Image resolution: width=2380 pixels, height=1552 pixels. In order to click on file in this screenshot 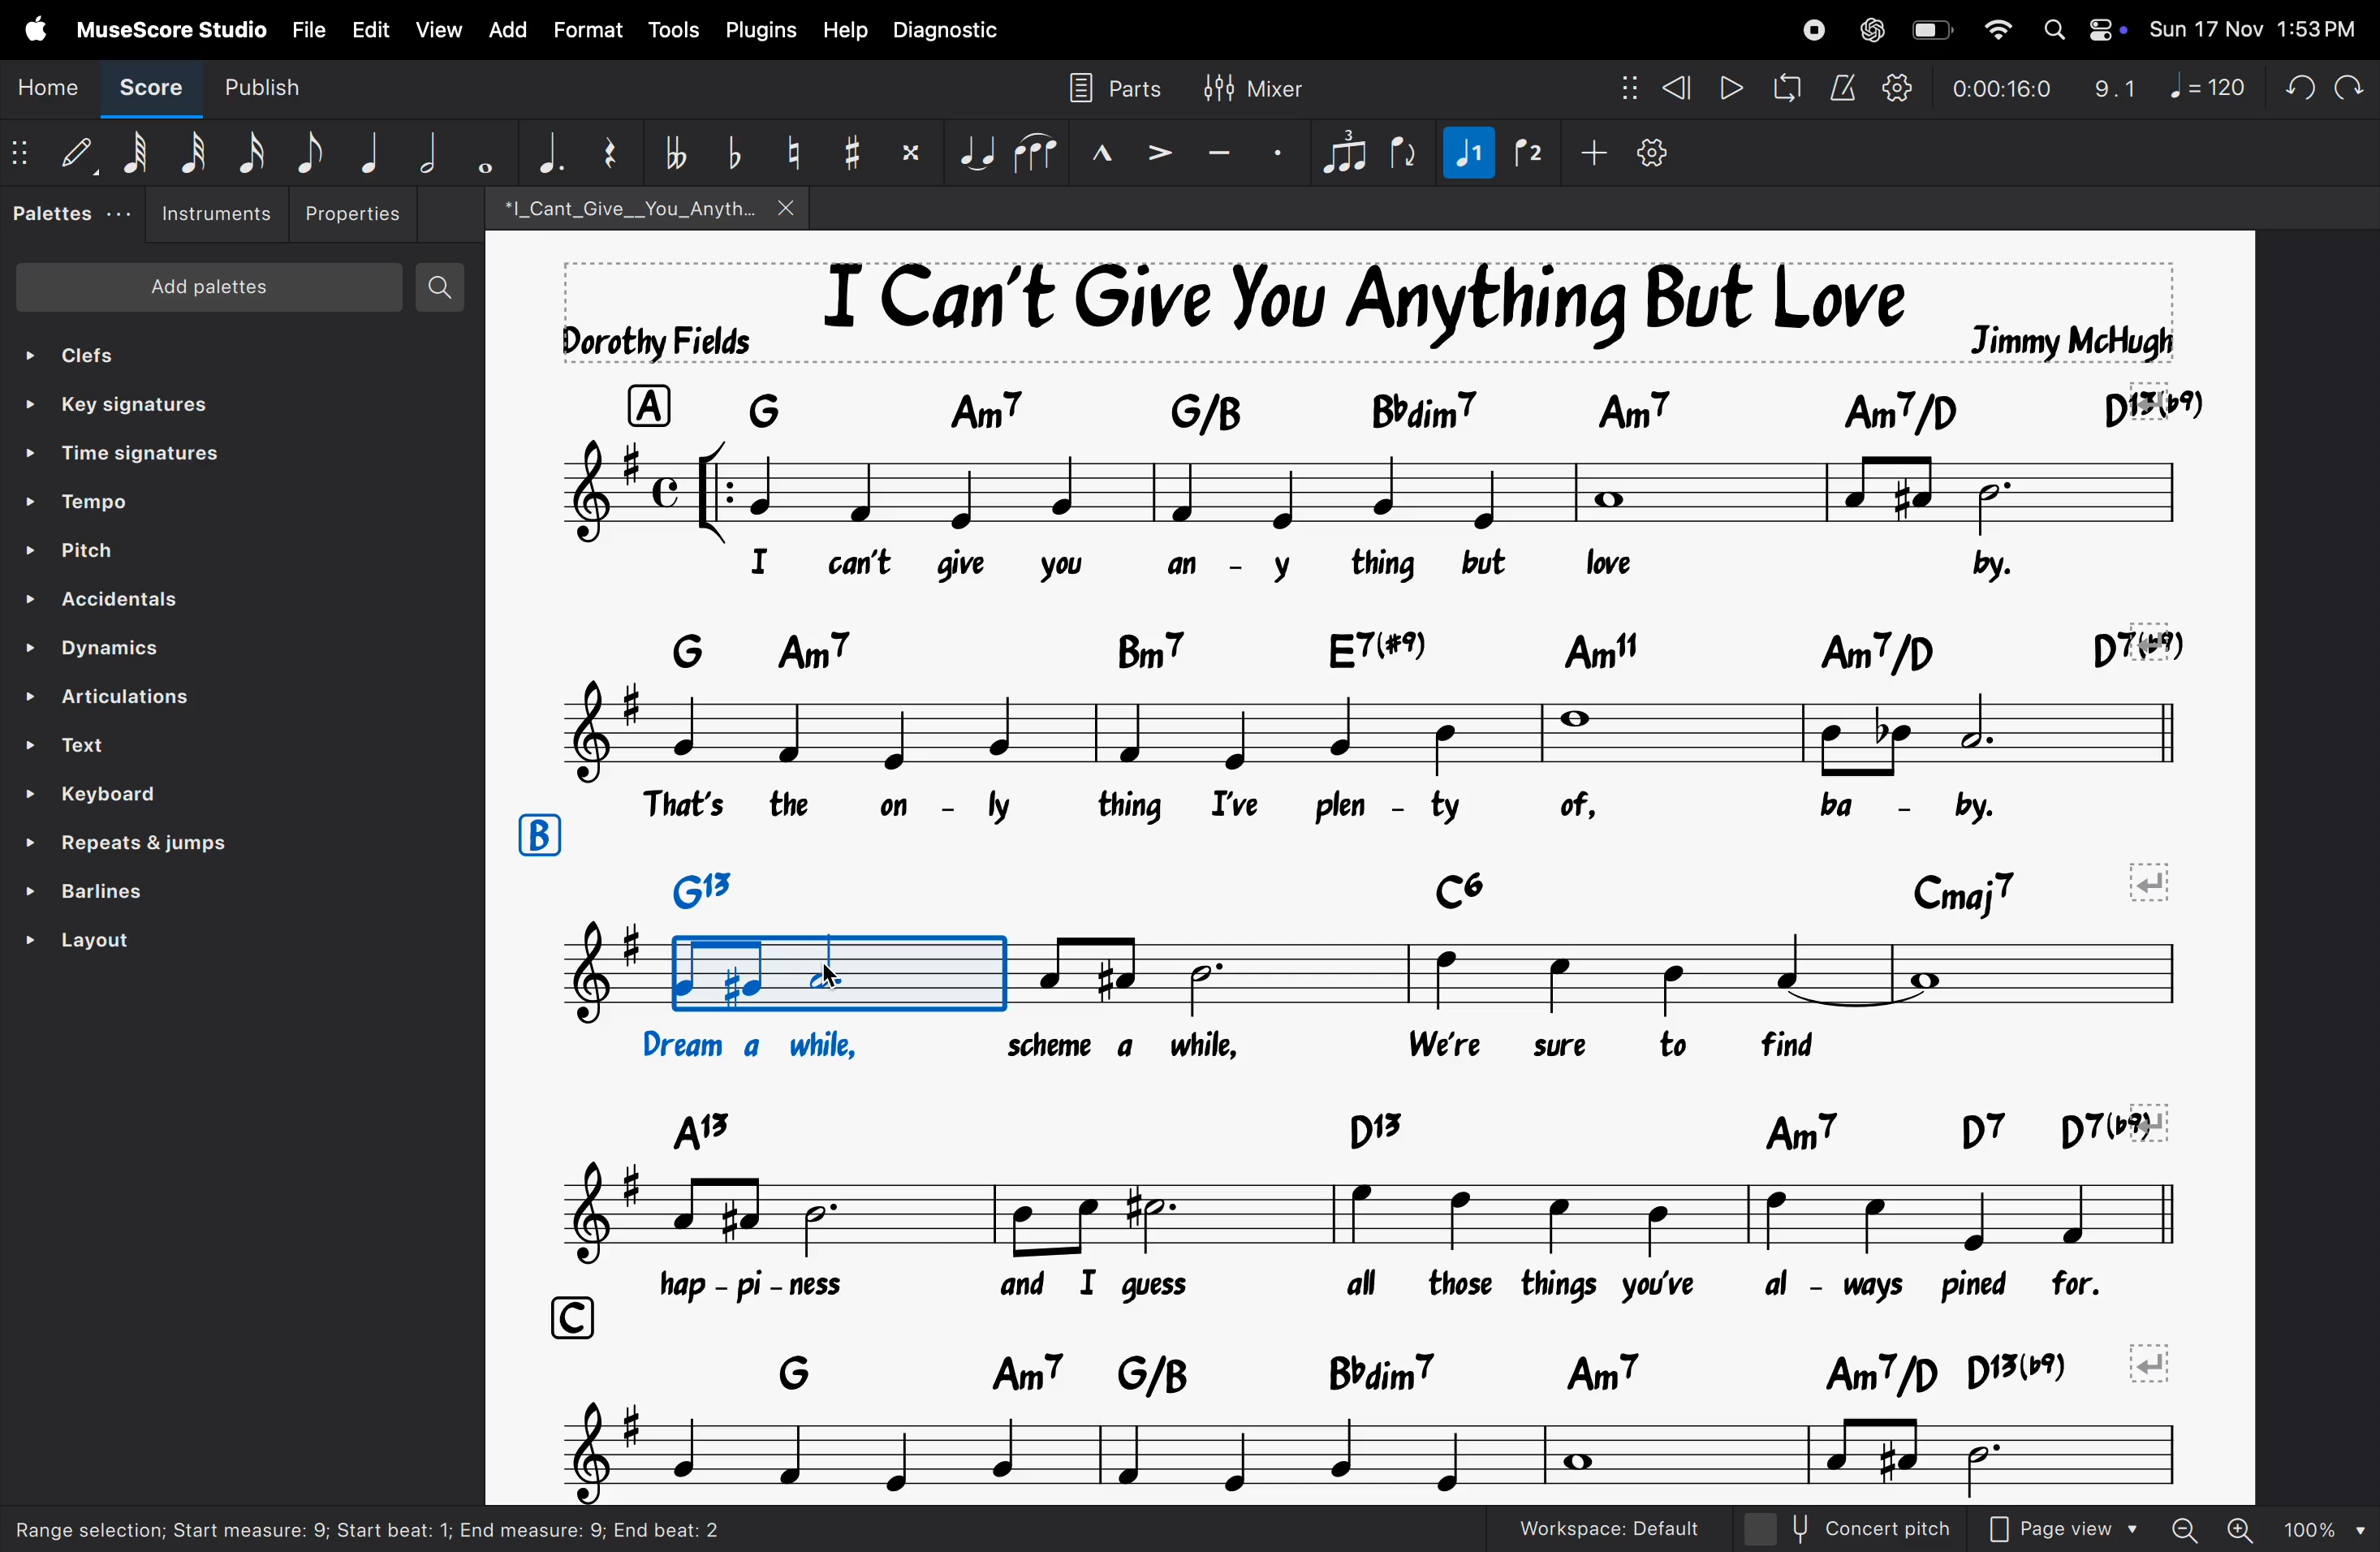, I will do `click(307, 29)`.